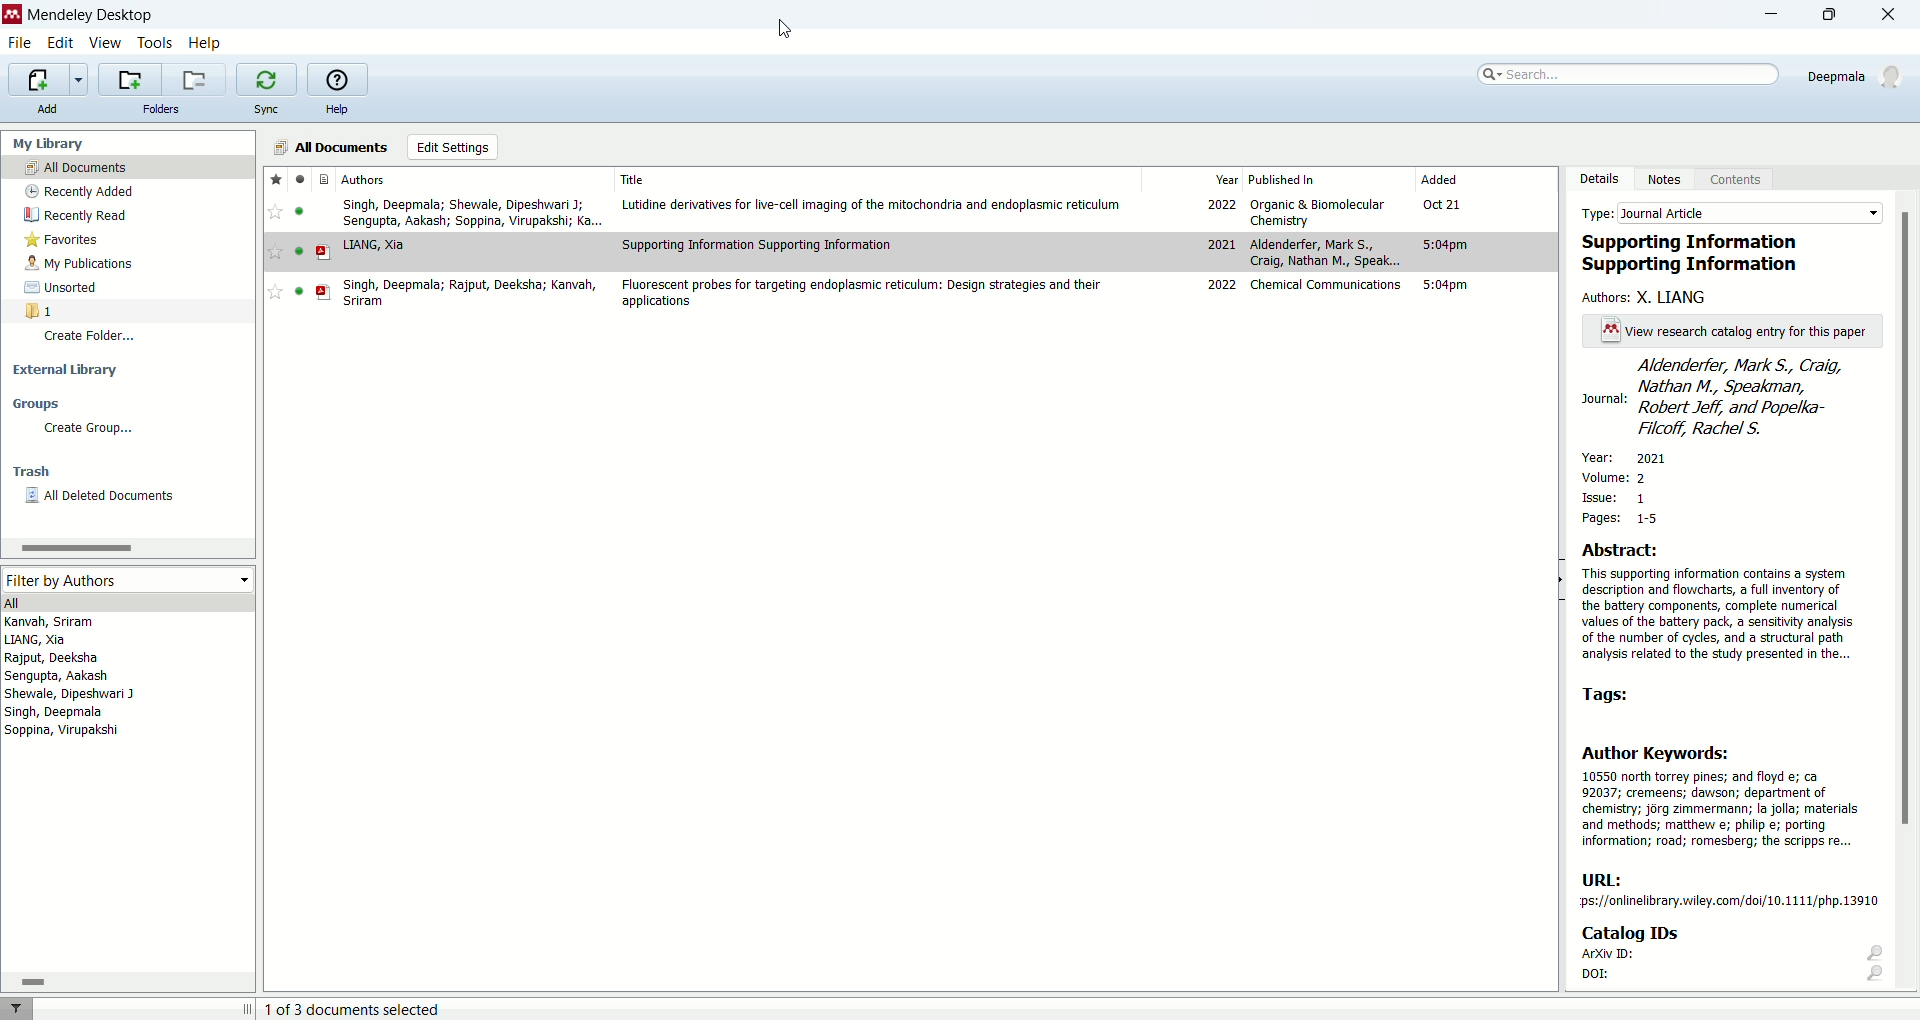 Image resolution: width=1920 pixels, height=1020 pixels. Describe the element at coordinates (1220, 203) in the screenshot. I see `2022` at that location.